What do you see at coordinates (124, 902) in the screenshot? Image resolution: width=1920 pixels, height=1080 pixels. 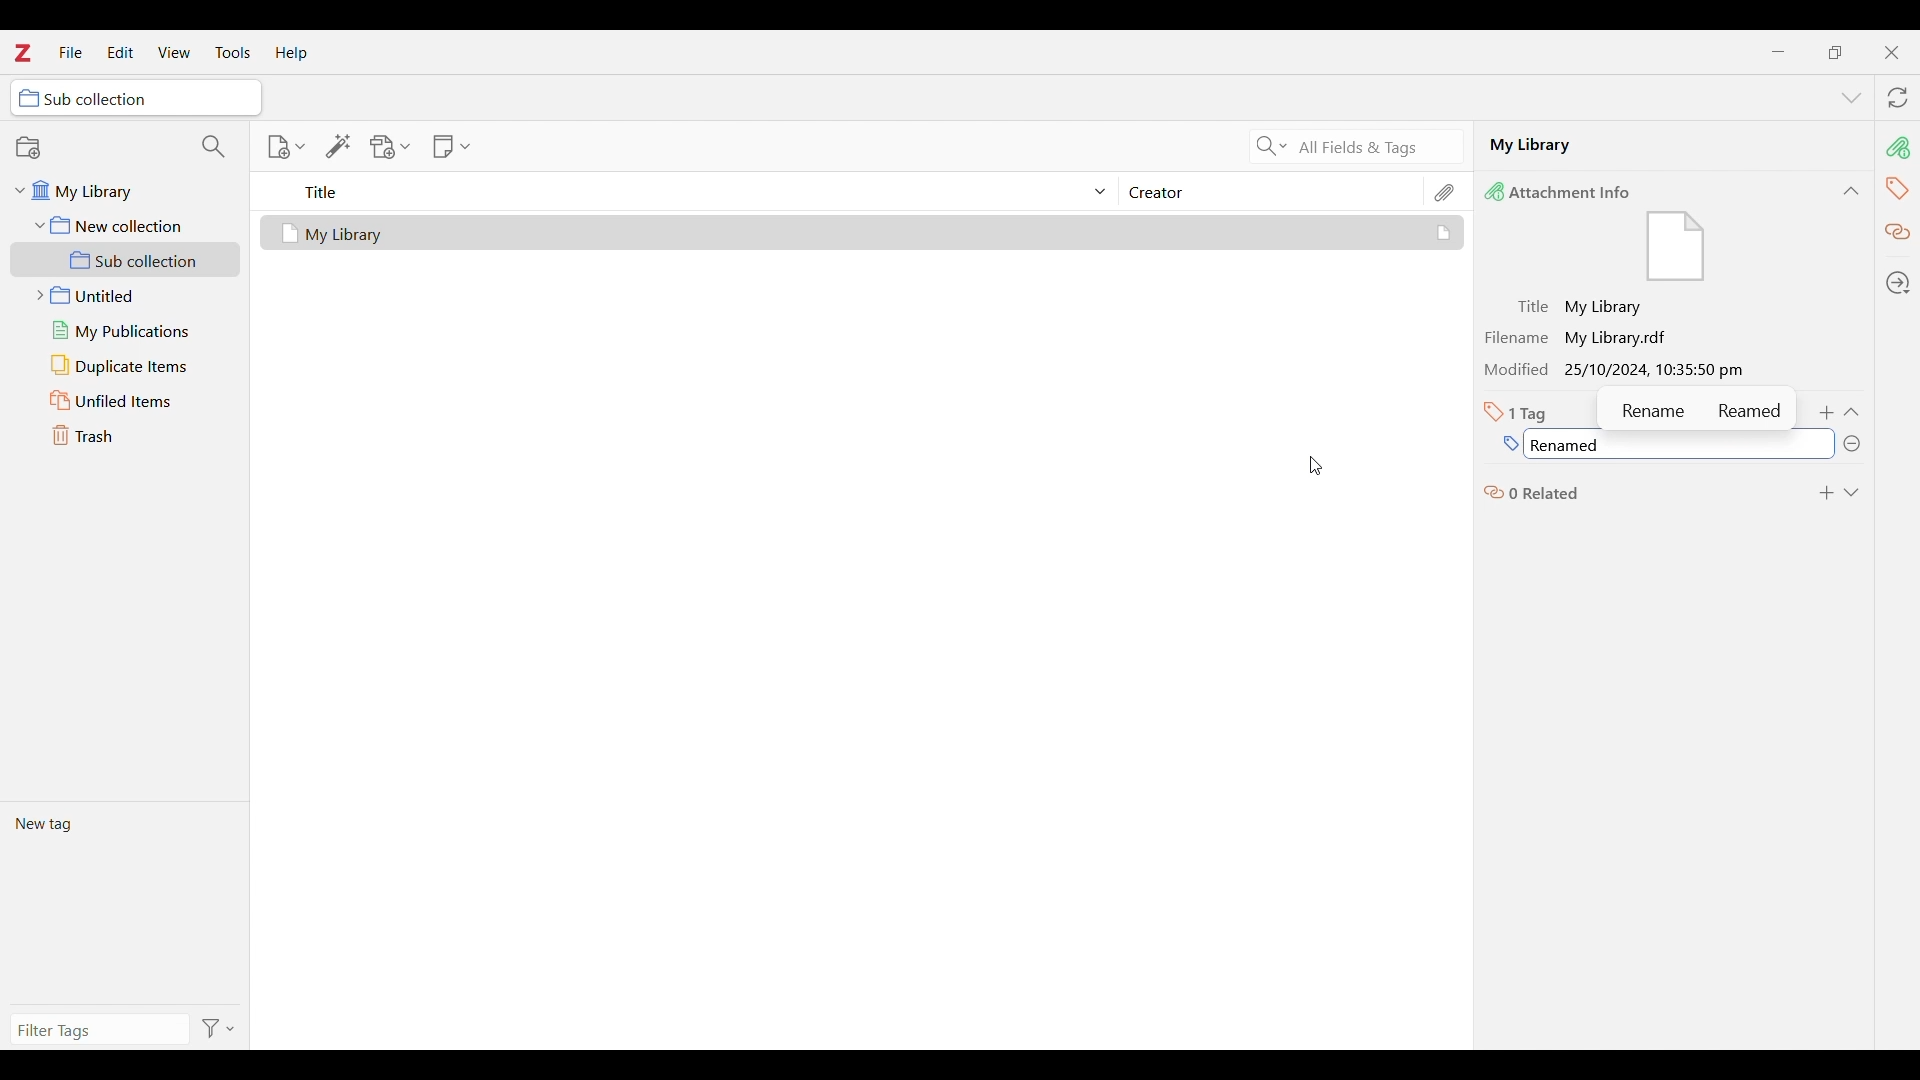 I see `Current tags` at bounding box center [124, 902].